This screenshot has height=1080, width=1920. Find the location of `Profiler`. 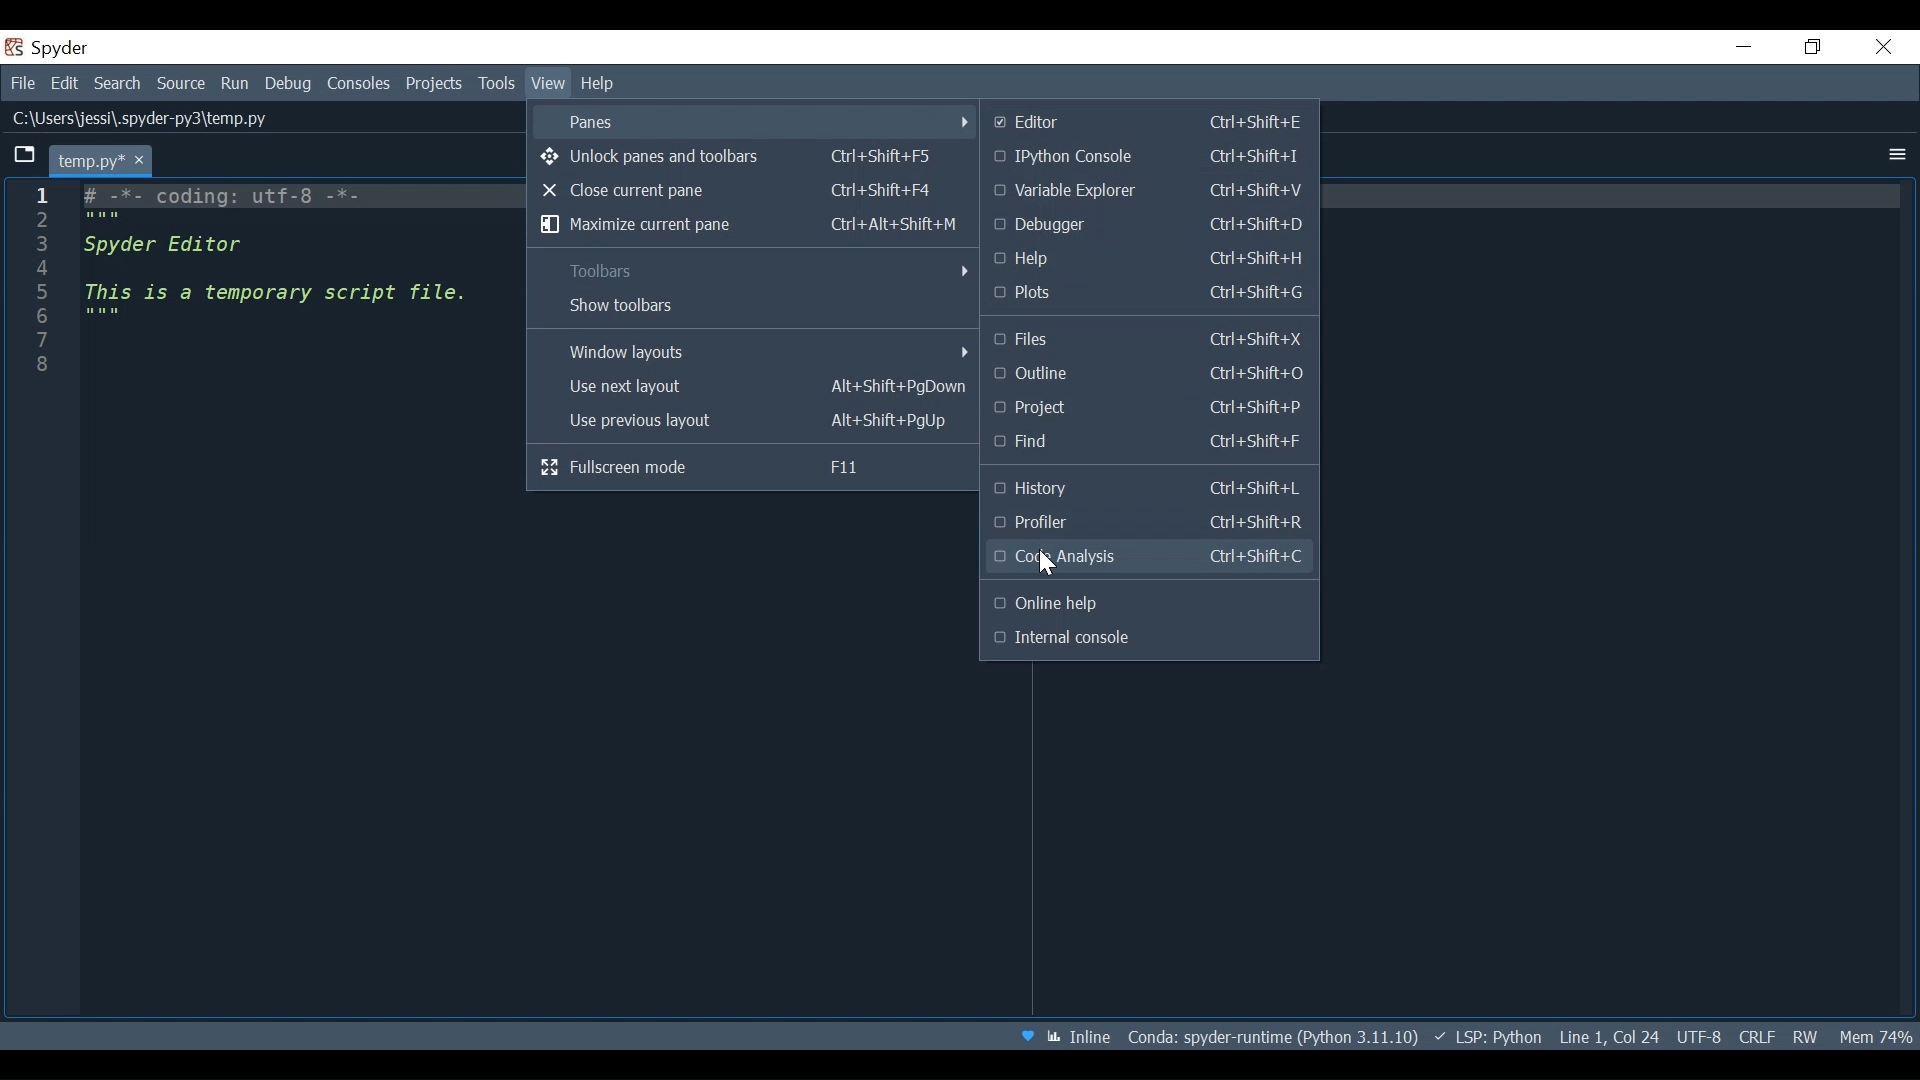

Profiler is located at coordinates (1151, 524).